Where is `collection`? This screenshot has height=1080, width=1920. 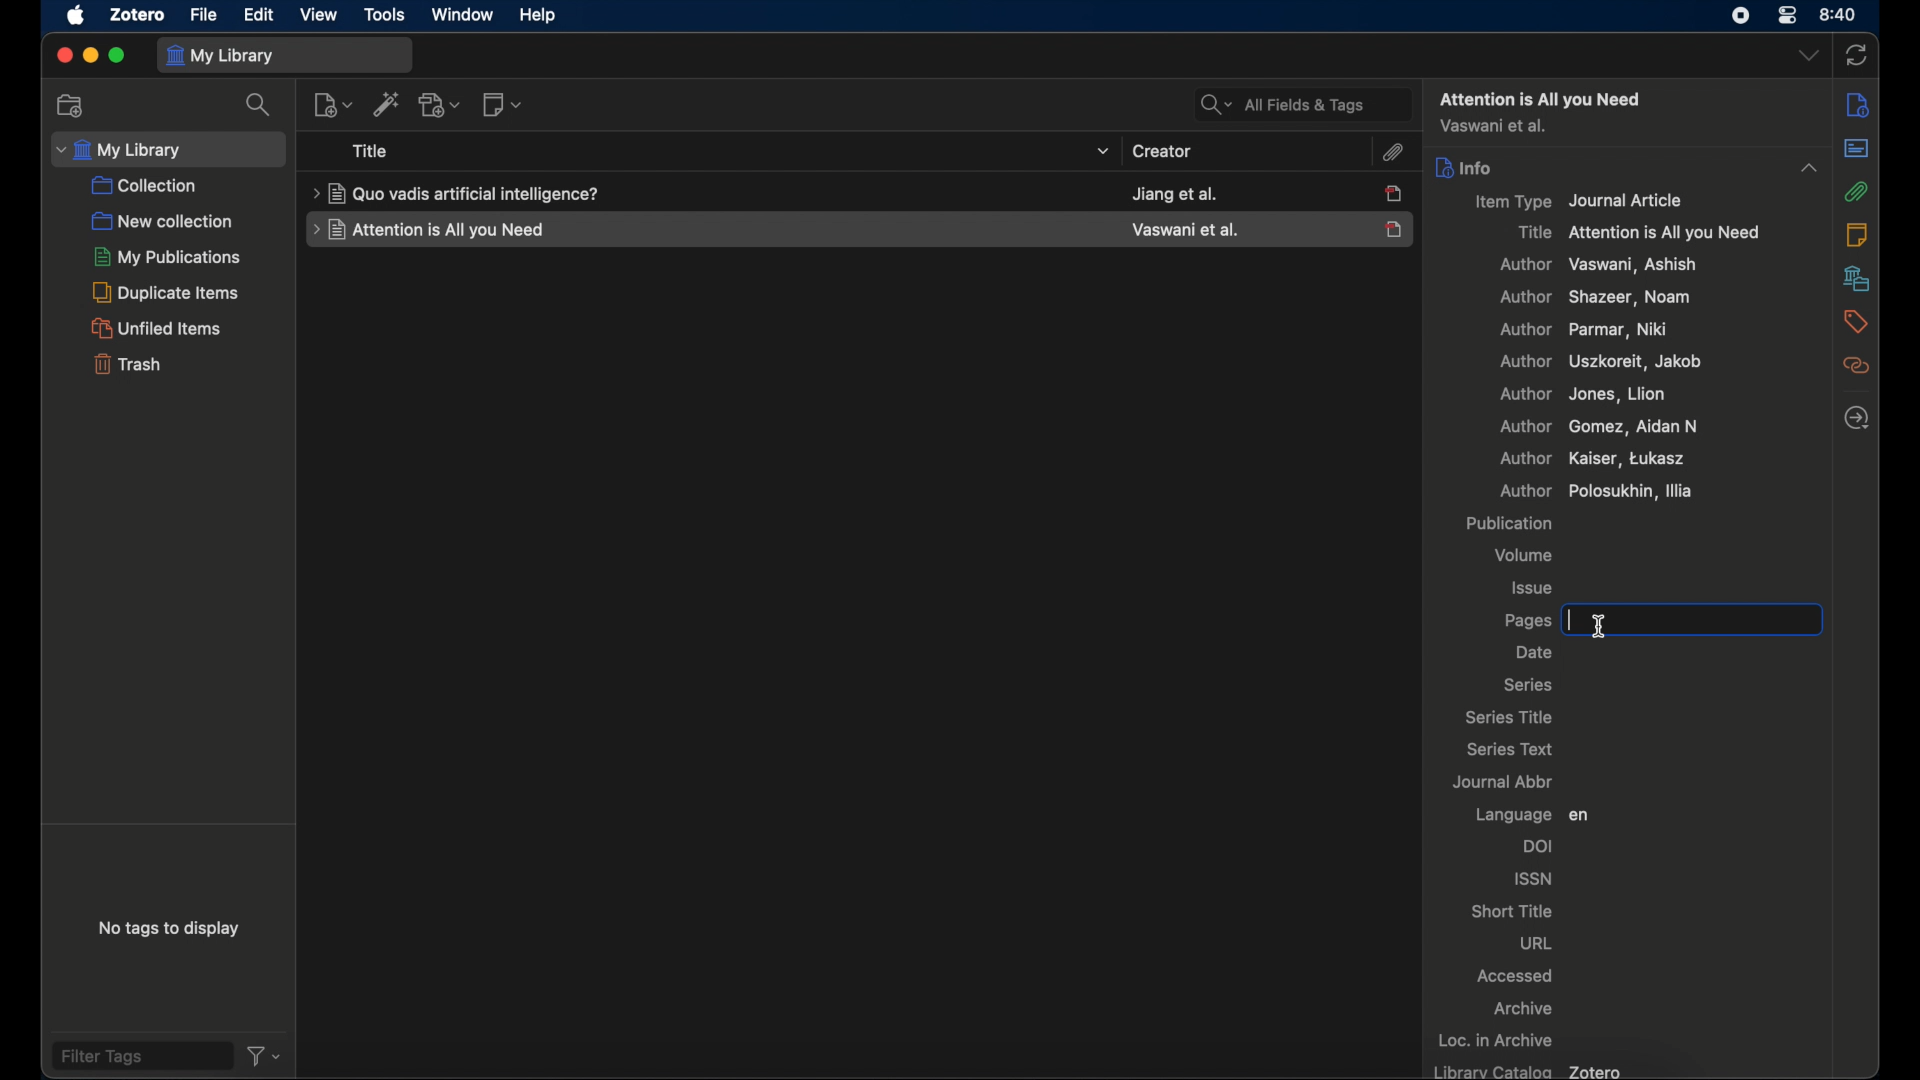 collection is located at coordinates (146, 186).